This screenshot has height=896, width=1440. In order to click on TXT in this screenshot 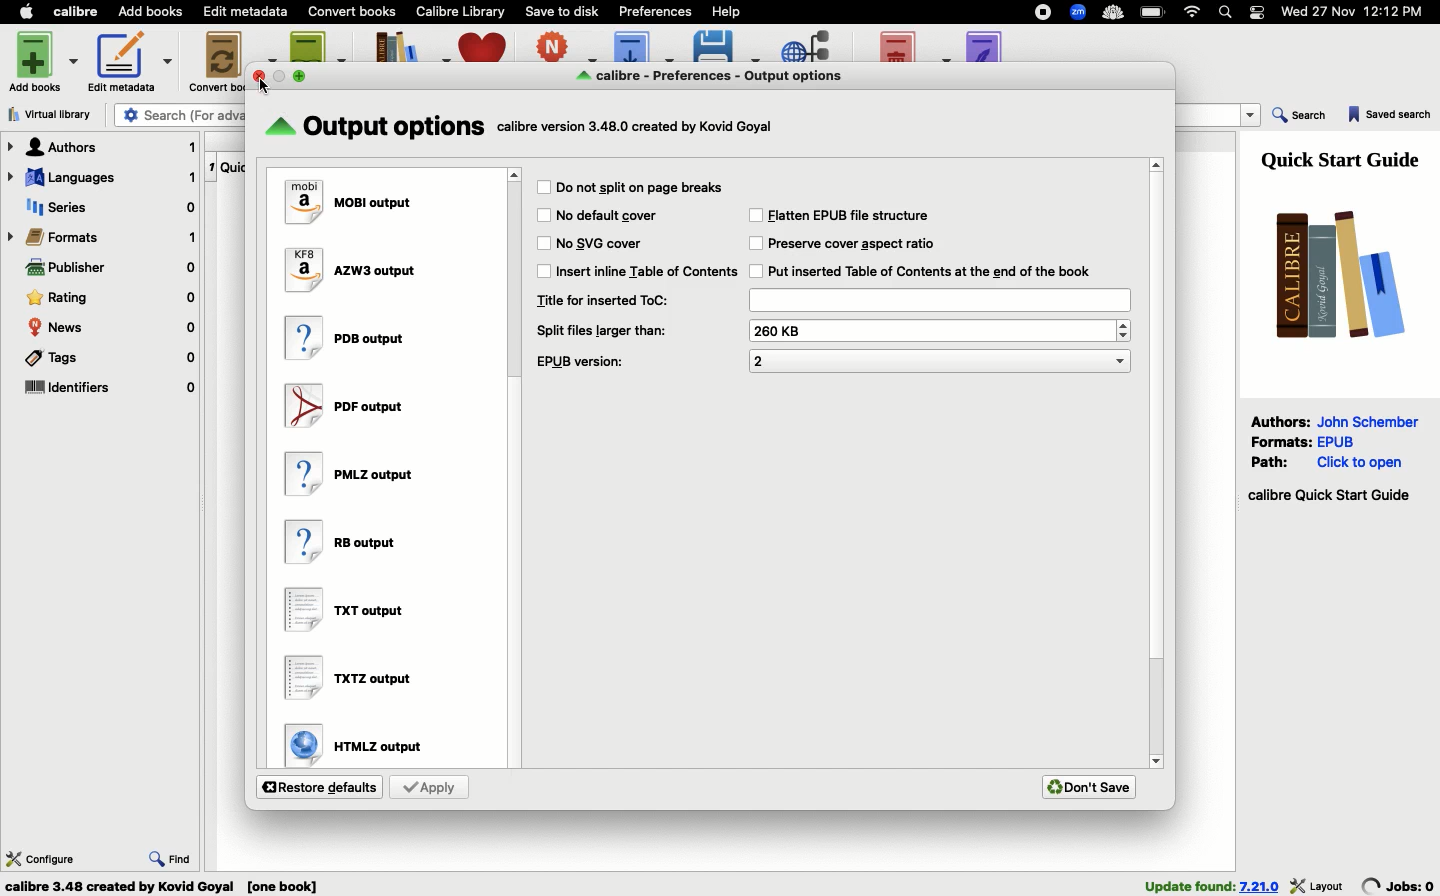, I will do `click(346, 606)`.